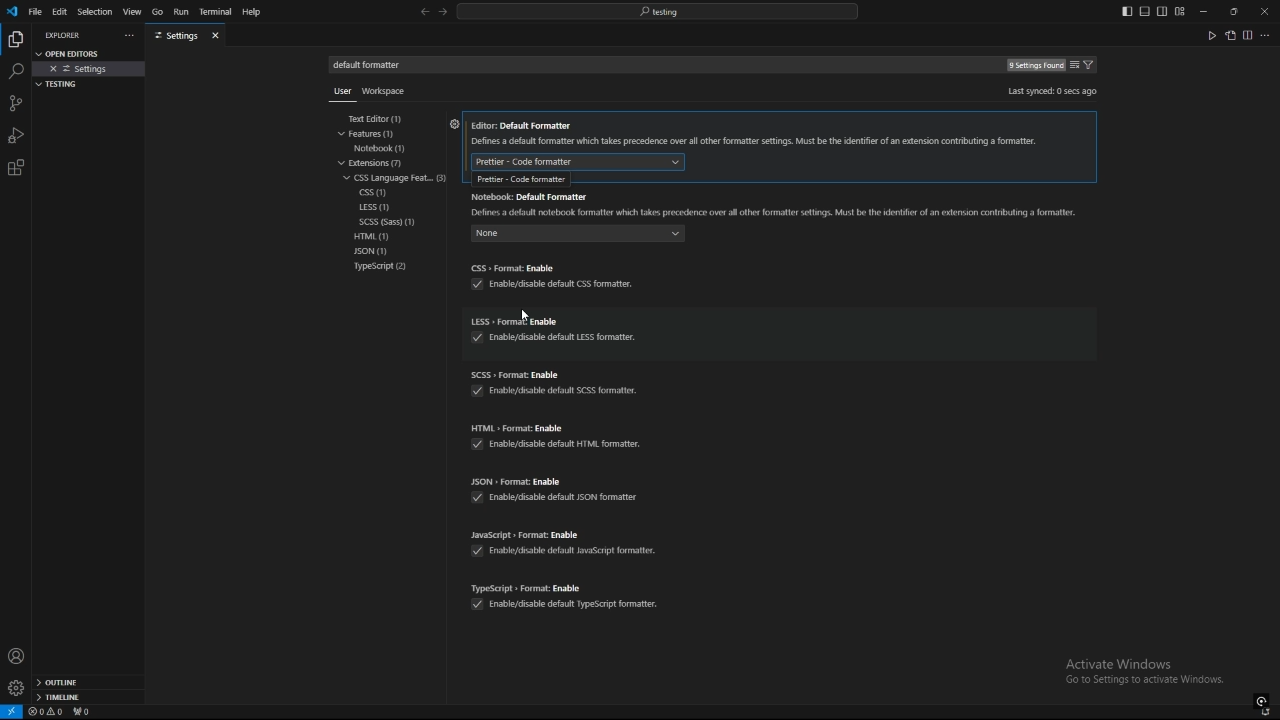 The width and height of the screenshot is (1280, 720). What do you see at coordinates (218, 35) in the screenshot?
I see `close tab` at bounding box center [218, 35].